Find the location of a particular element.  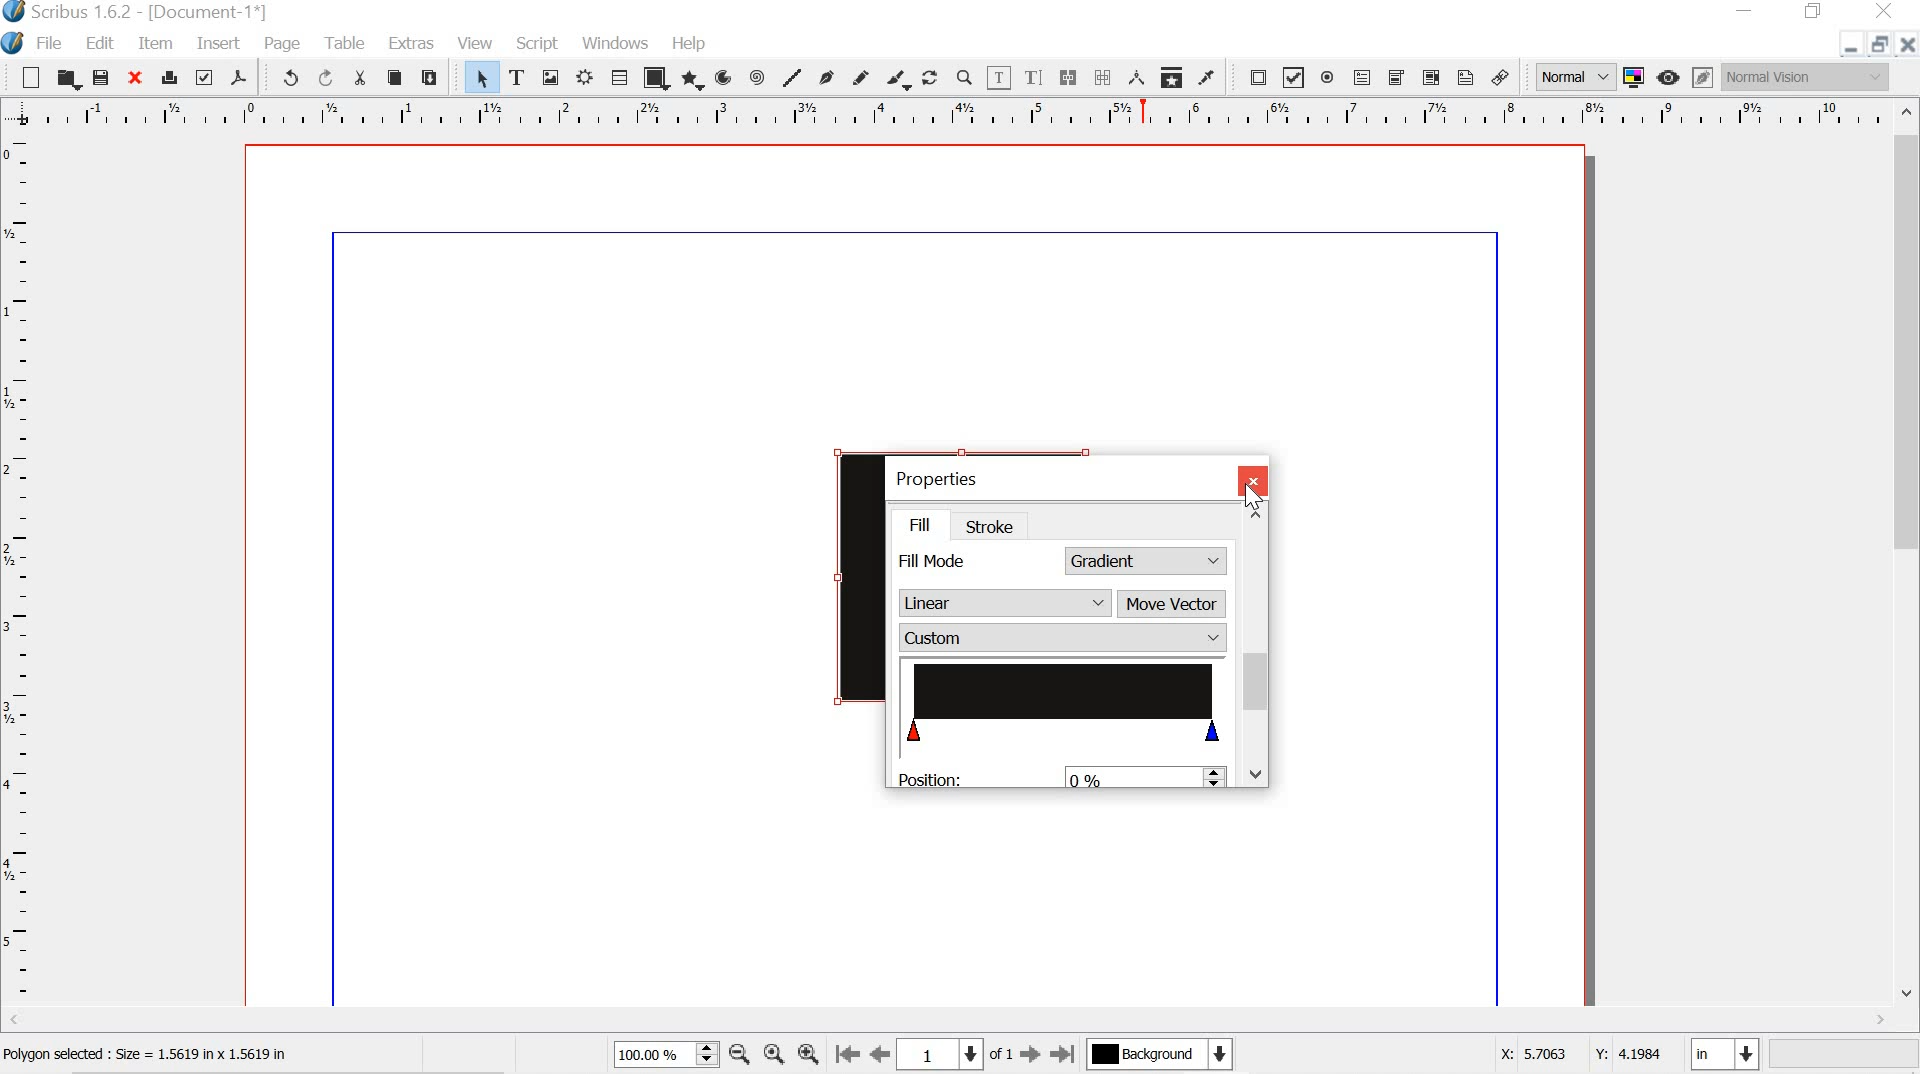

redo is located at coordinates (328, 78).